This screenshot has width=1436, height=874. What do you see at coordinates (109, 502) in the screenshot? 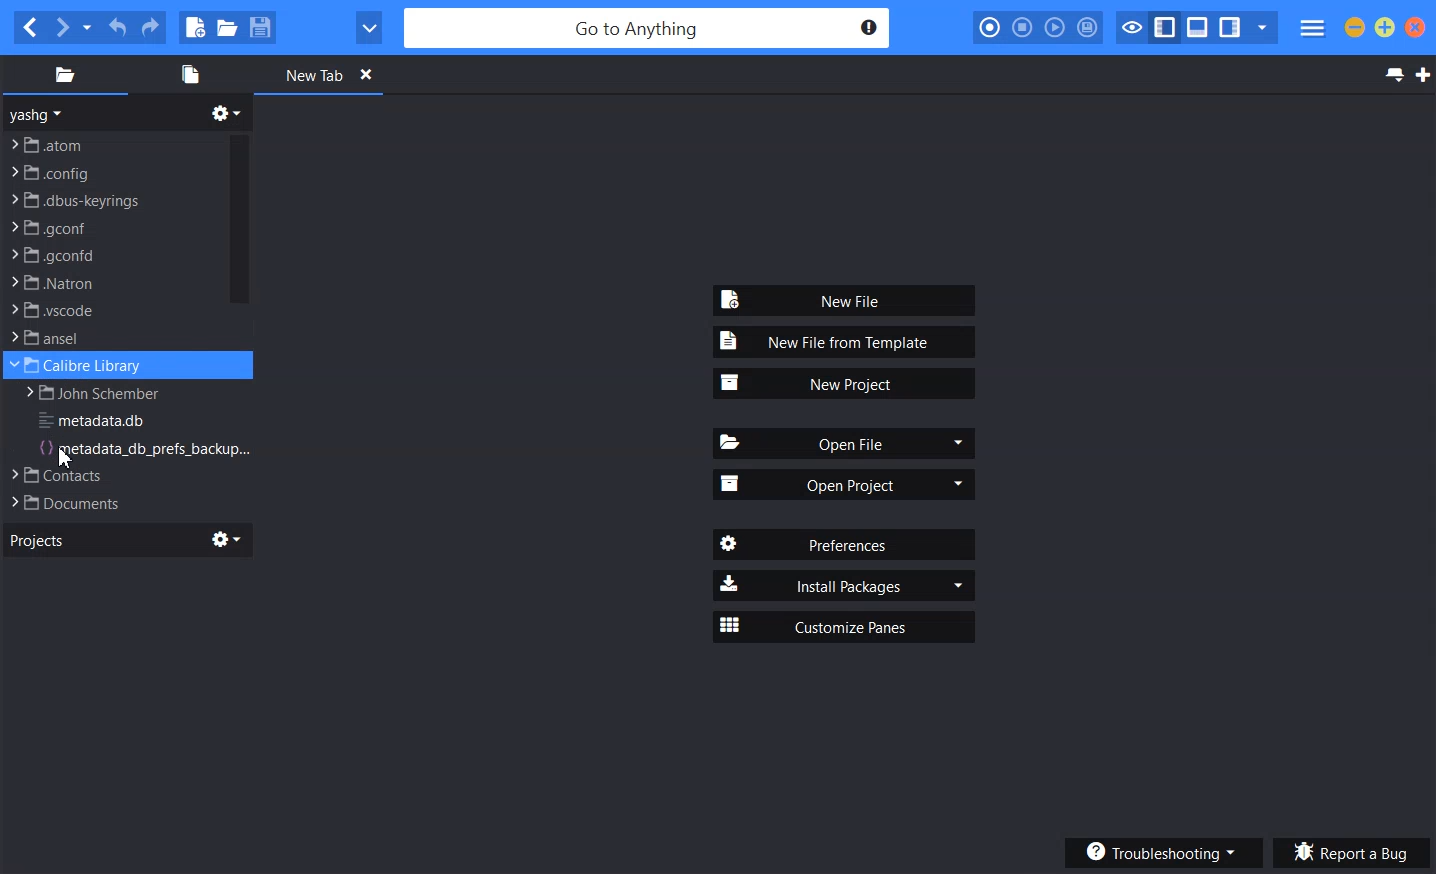
I see `File` at bounding box center [109, 502].